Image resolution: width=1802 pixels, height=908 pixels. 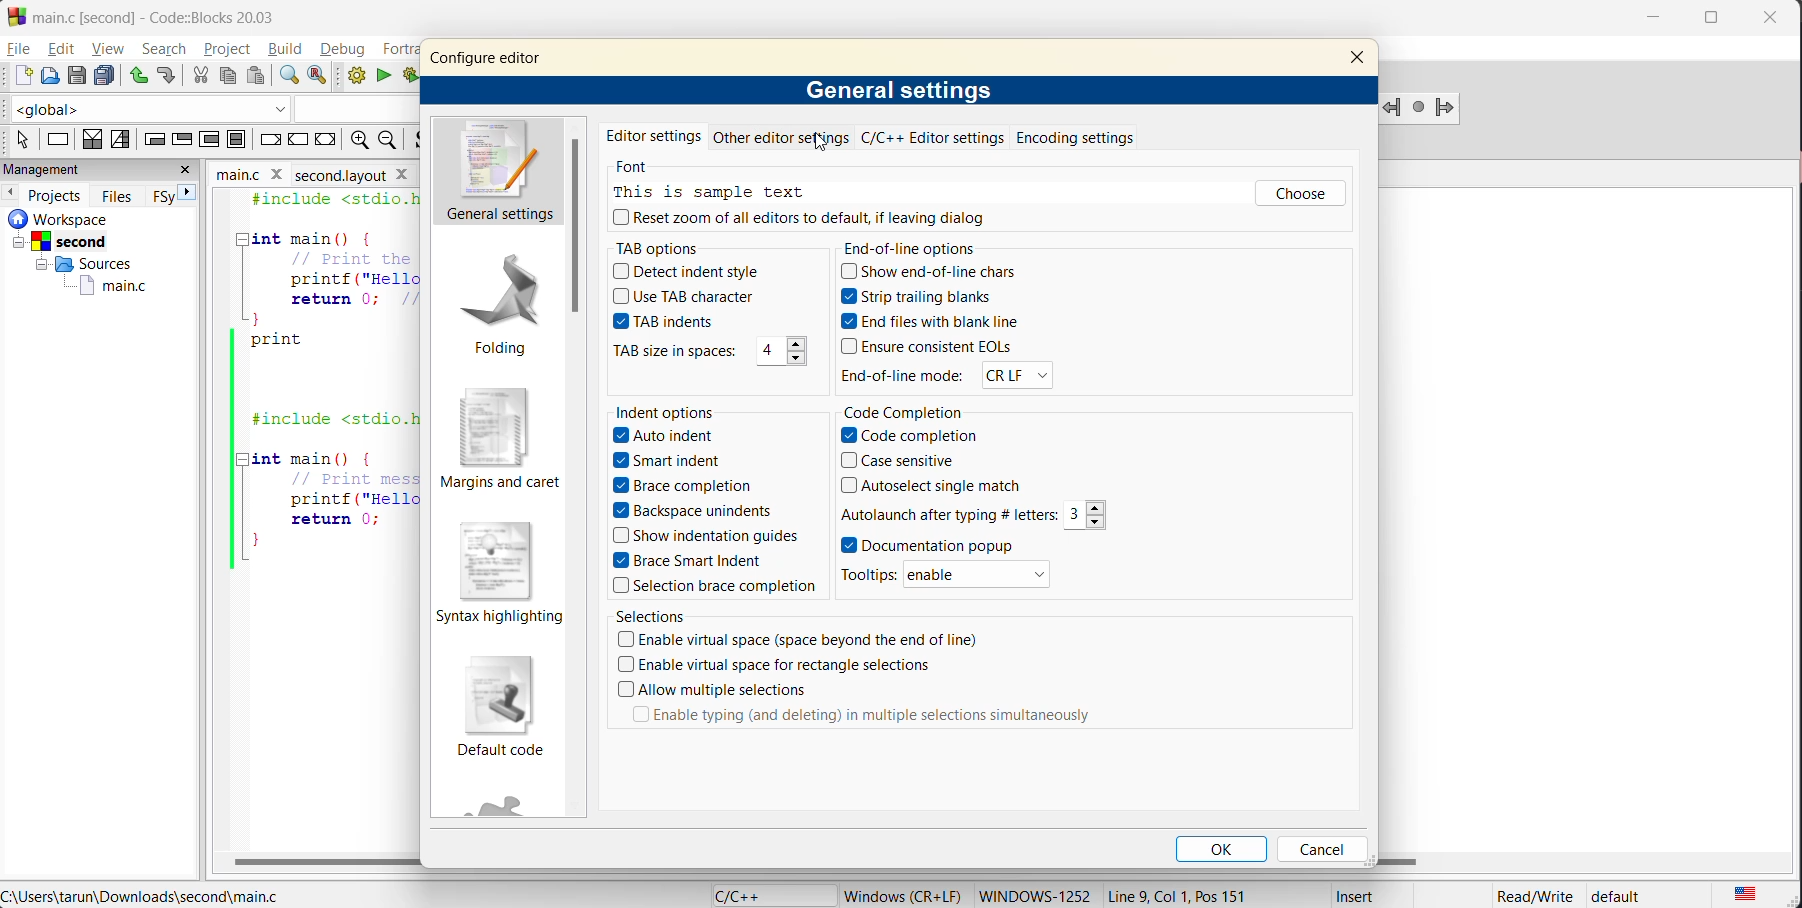 What do you see at coordinates (1321, 846) in the screenshot?
I see `cancel` at bounding box center [1321, 846].